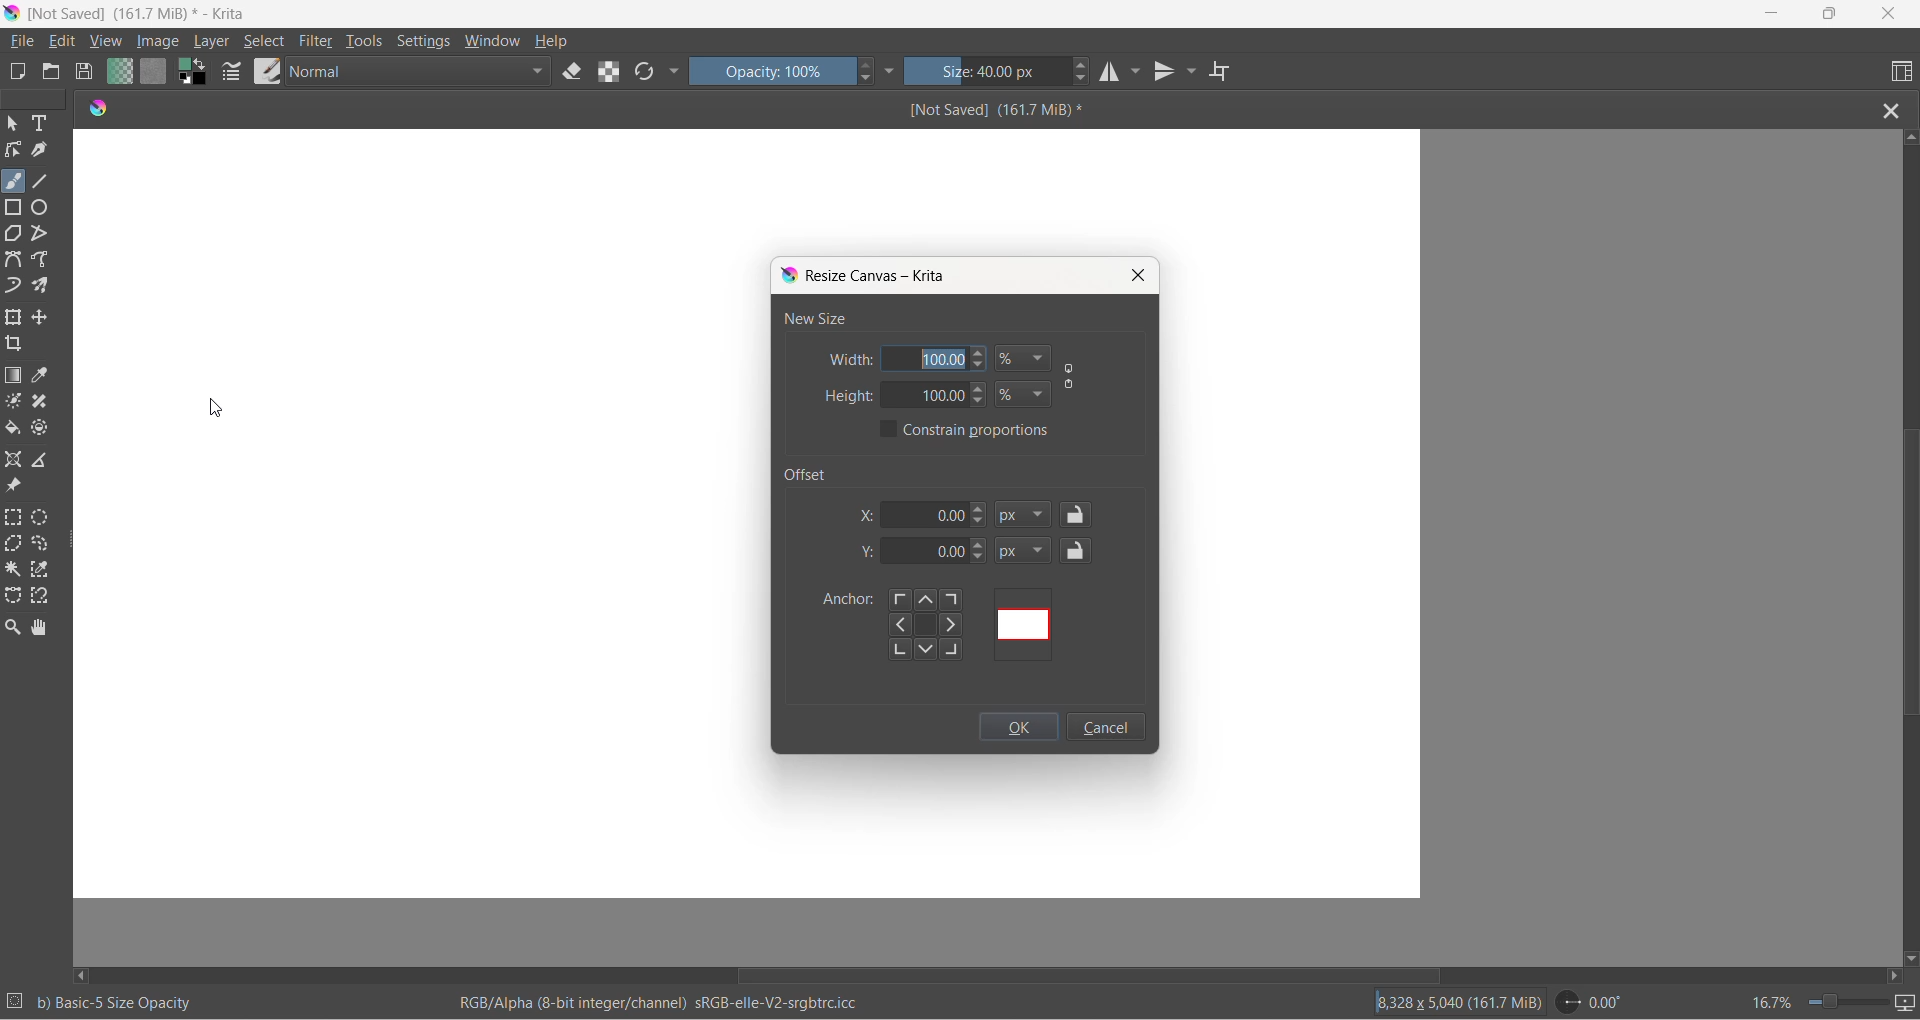  Describe the element at coordinates (1138, 76) in the screenshot. I see `horizontal mirror tool settings dropdown button` at that location.